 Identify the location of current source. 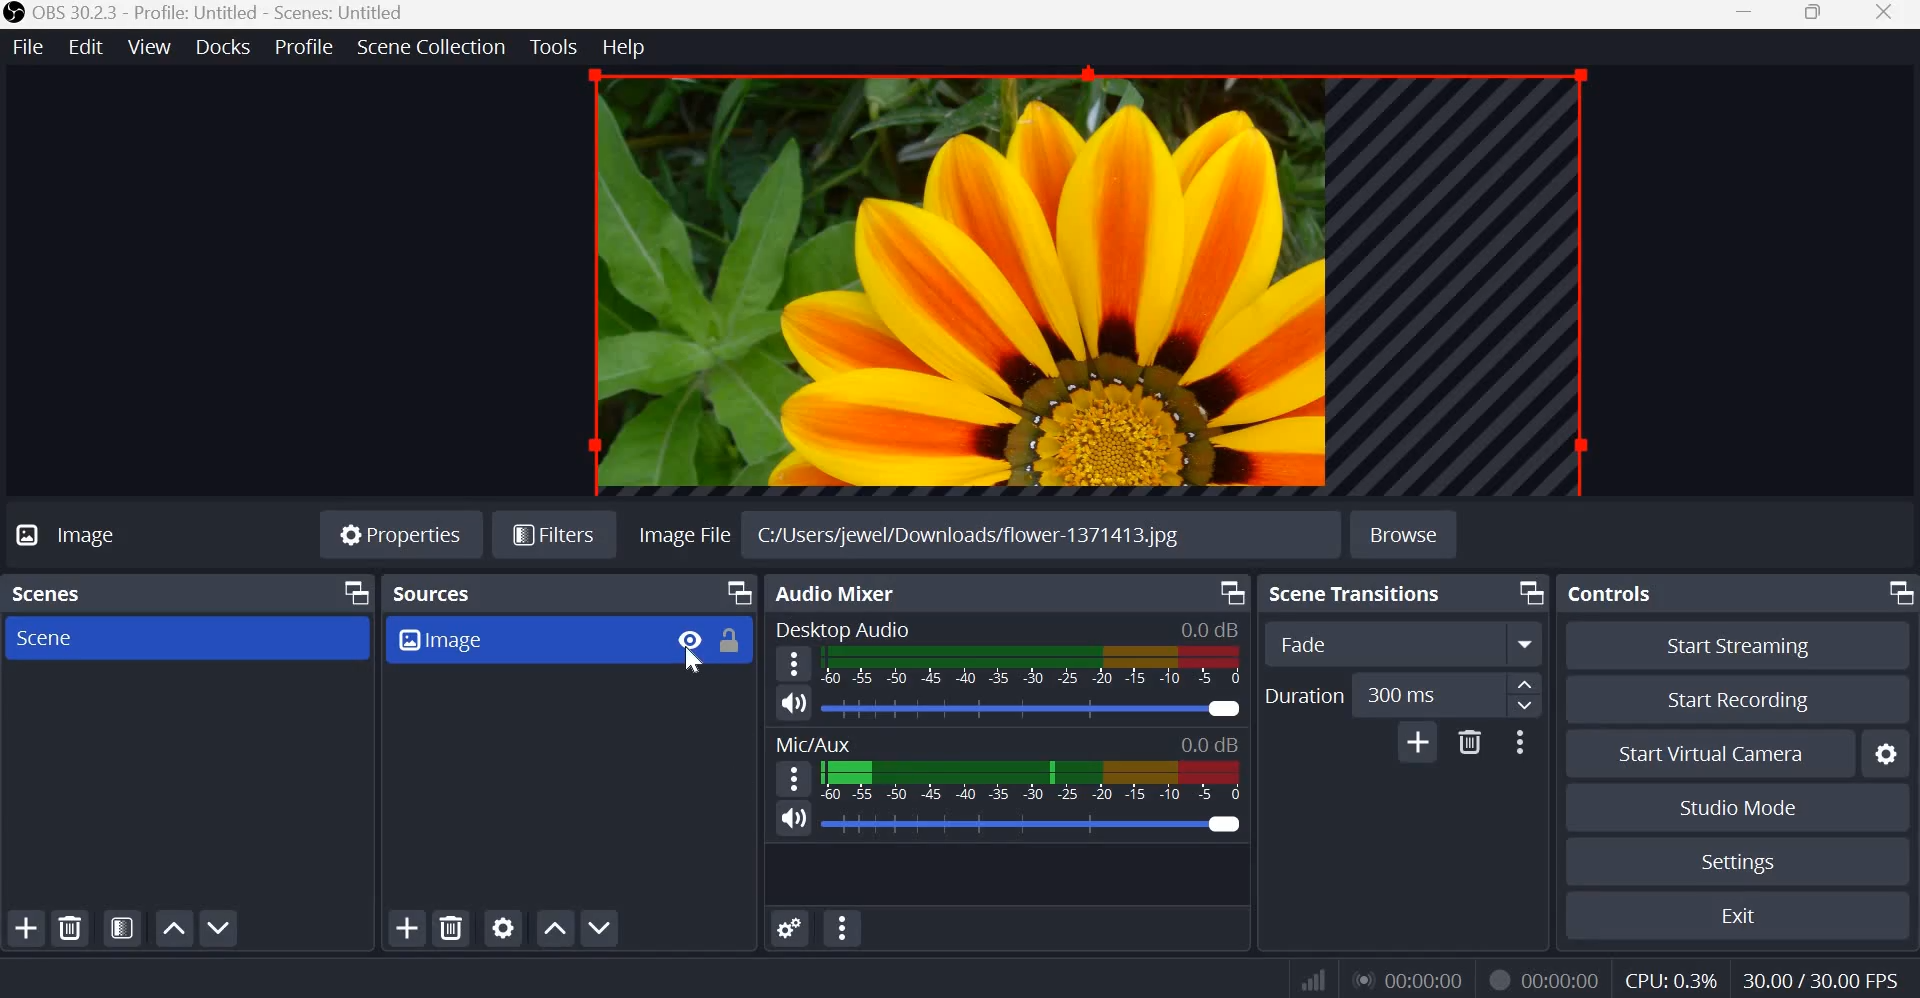
(1090, 284).